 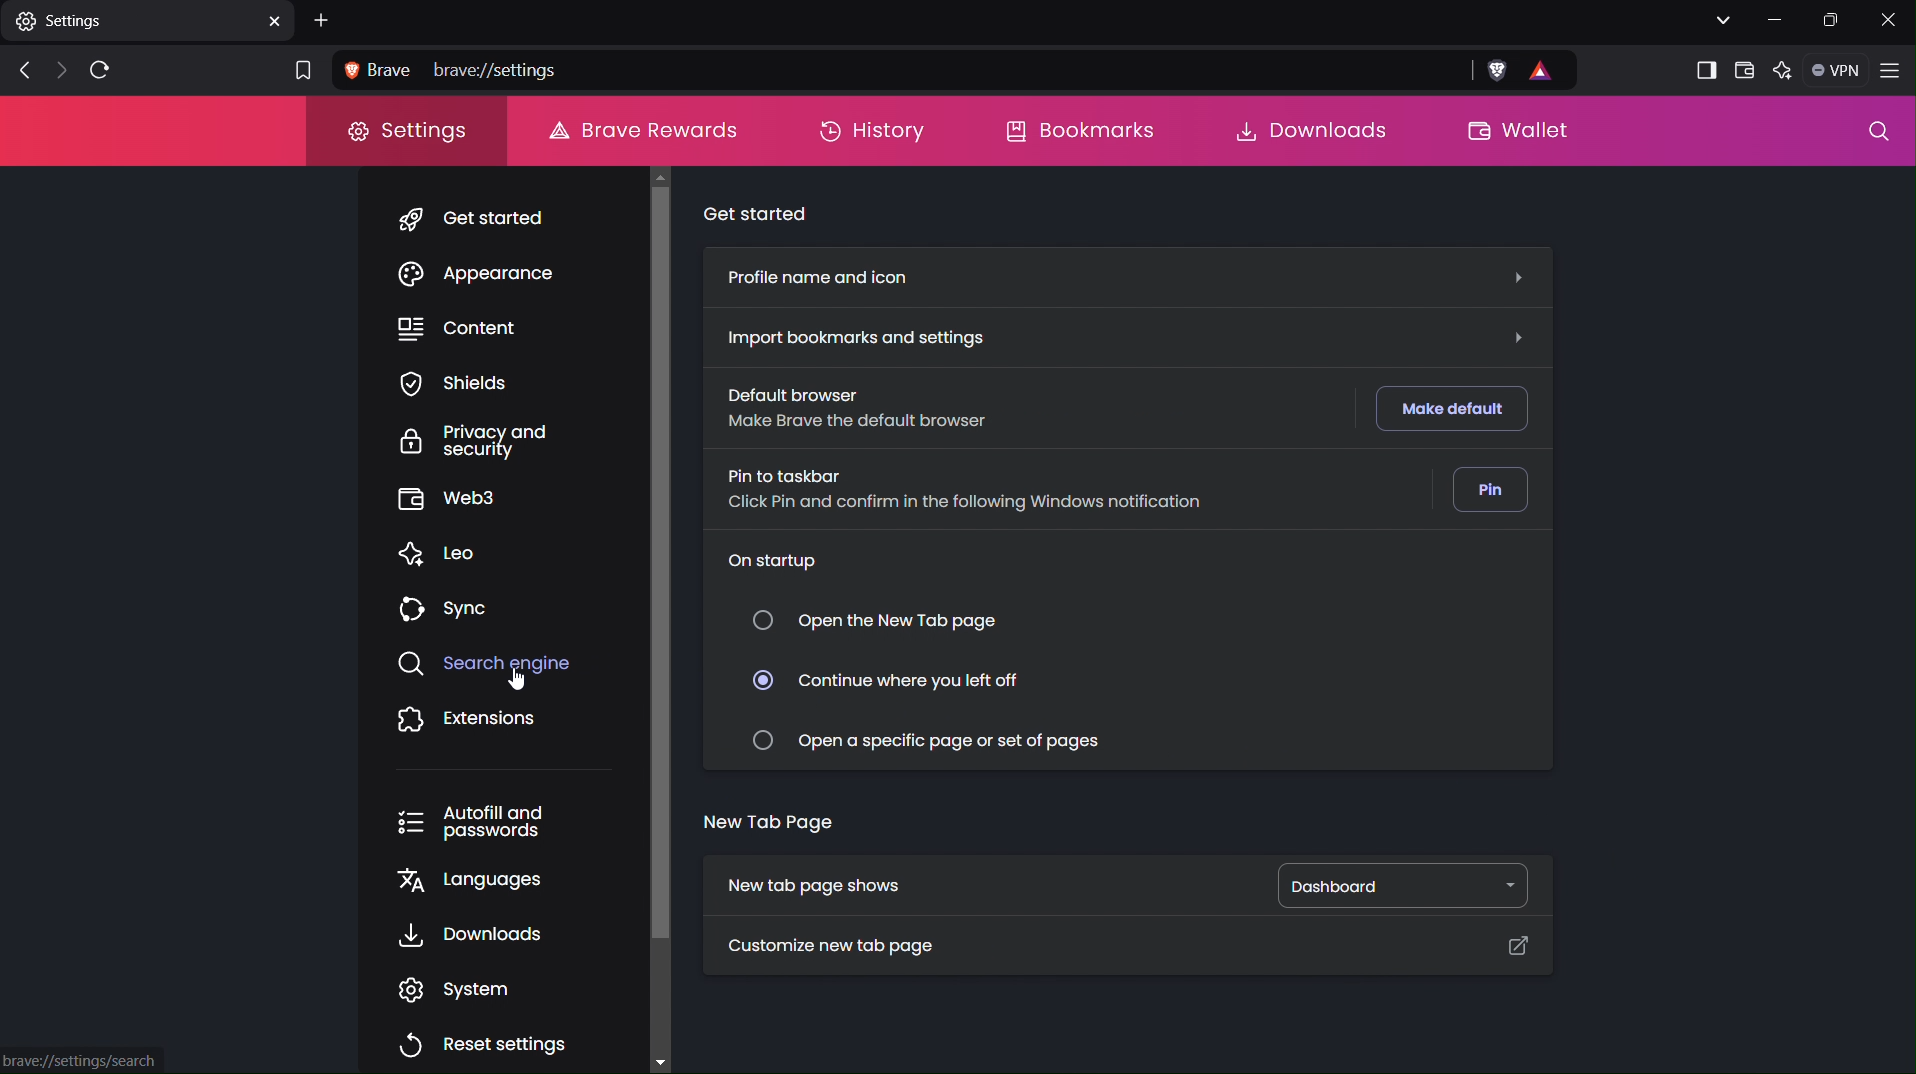 What do you see at coordinates (1083, 130) in the screenshot?
I see `Bookmarks` at bounding box center [1083, 130].